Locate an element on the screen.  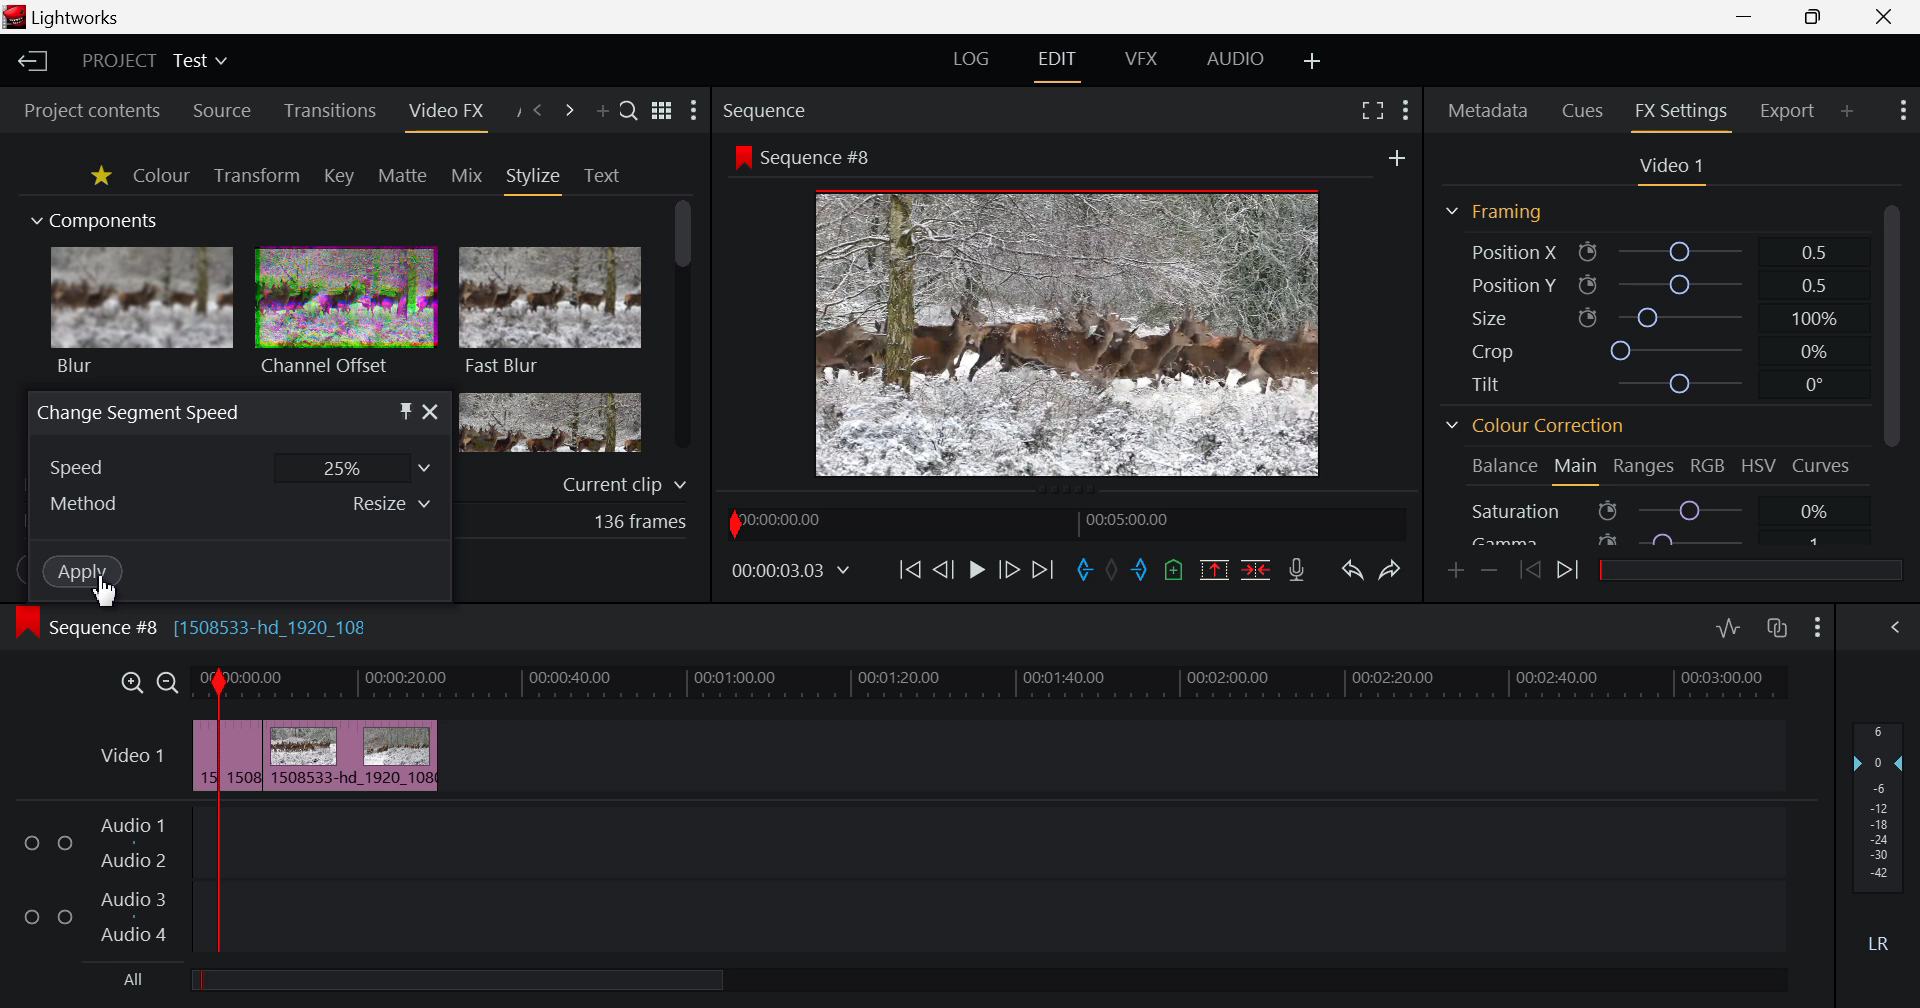
LOG Layout is located at coordinates (972, 60).